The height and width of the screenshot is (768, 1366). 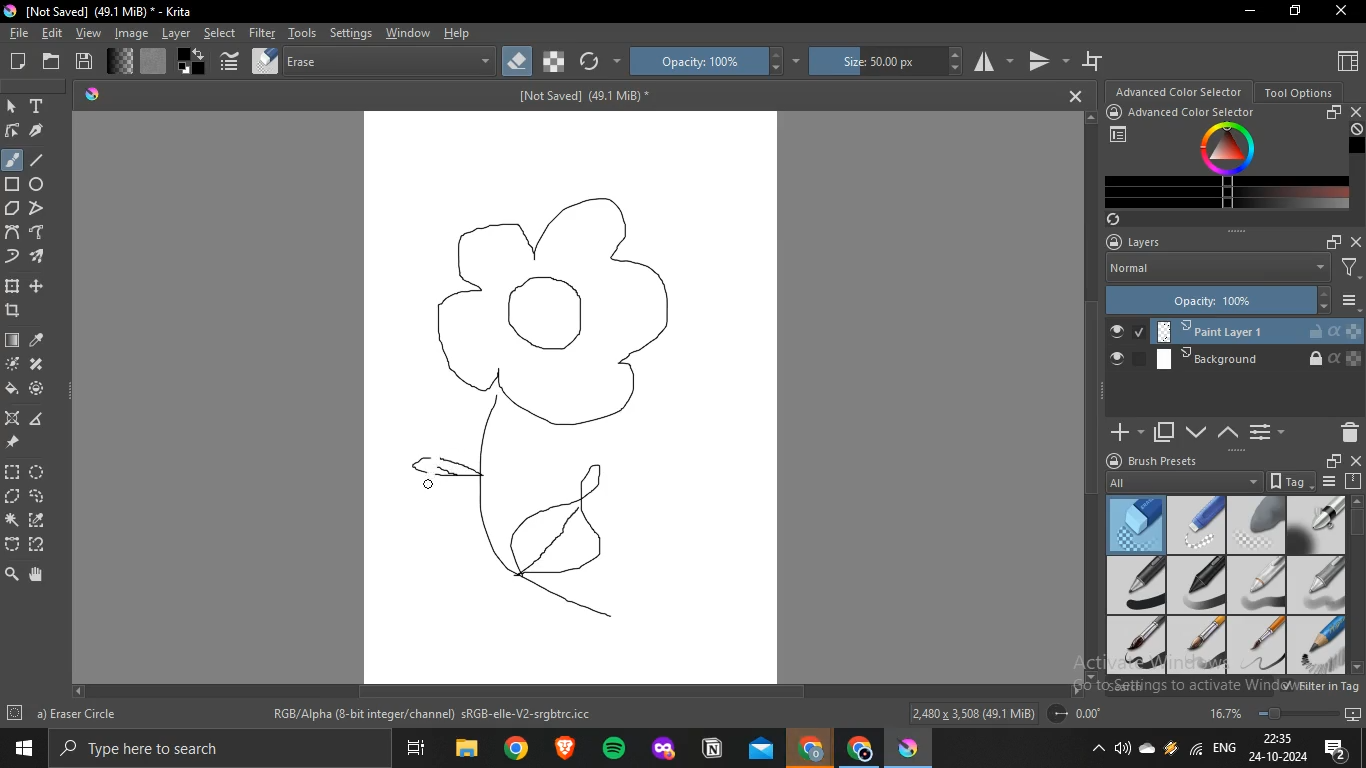 I want to click on assitant tool, so click(x=14, y=418).